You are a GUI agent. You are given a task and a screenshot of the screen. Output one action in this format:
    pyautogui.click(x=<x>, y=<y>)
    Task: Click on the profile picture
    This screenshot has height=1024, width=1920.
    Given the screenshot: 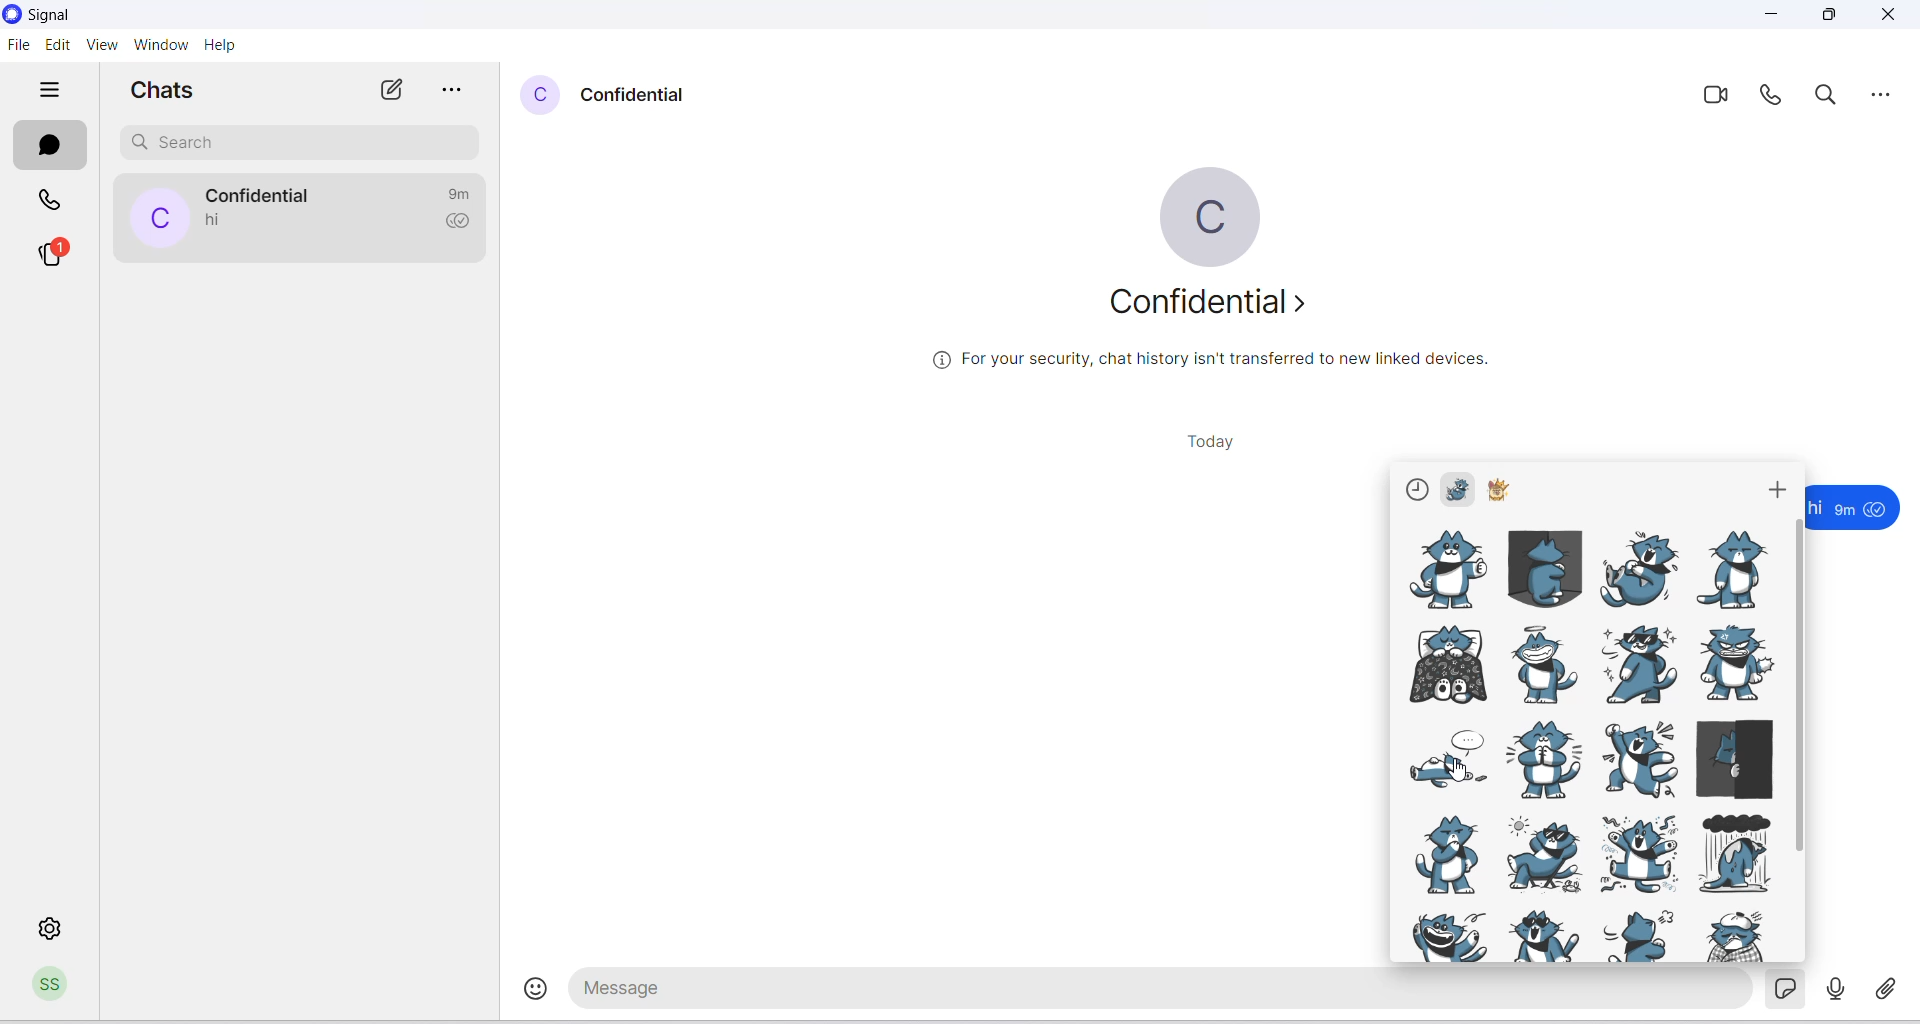 What is the action you would take?
    pyautogui.click(x=158, y=219)
    